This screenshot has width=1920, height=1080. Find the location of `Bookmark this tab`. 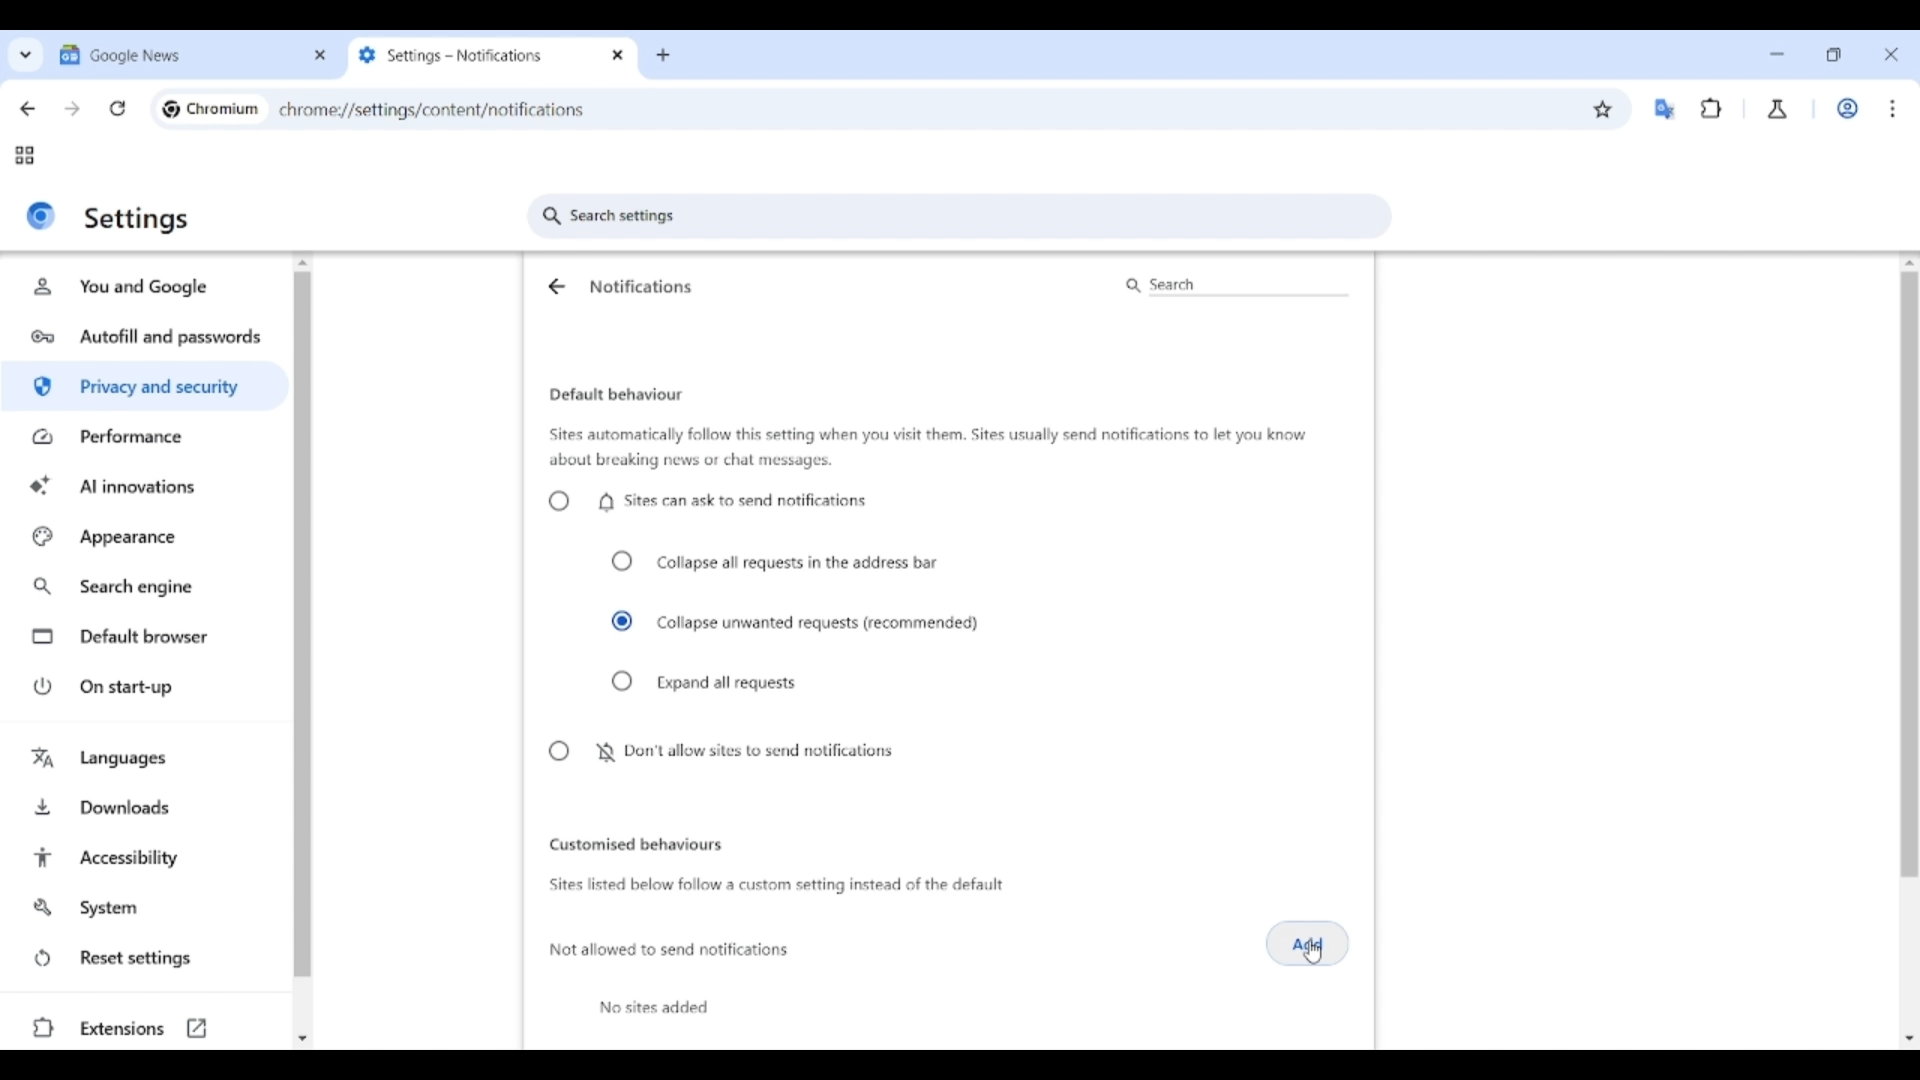

Bookmark this tab is located at coordinates (1603, 110).